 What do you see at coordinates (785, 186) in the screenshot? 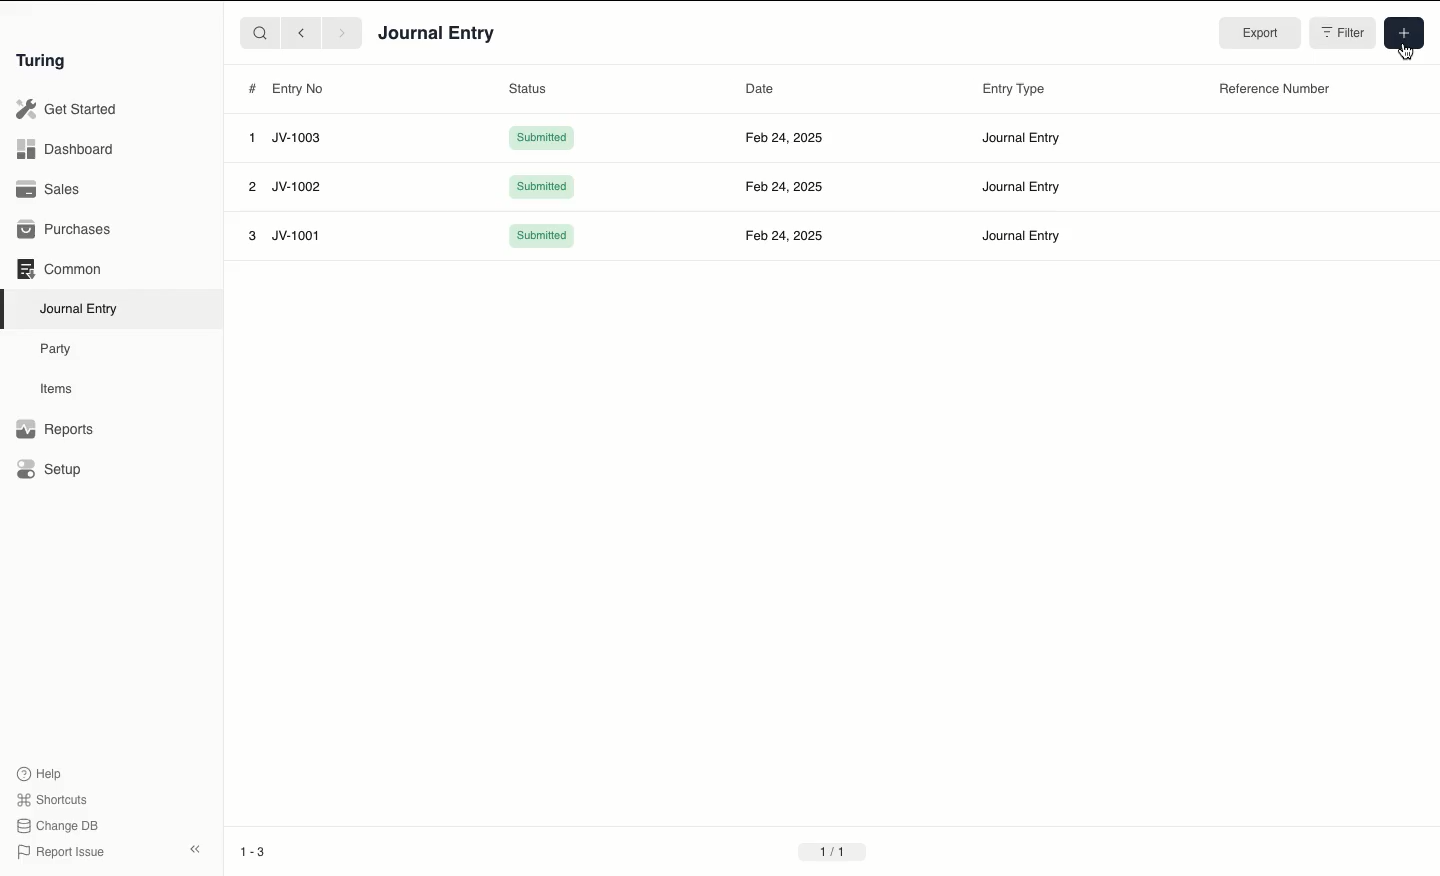
I see `Feb 24, 2025` at bounding box center [785, 186].